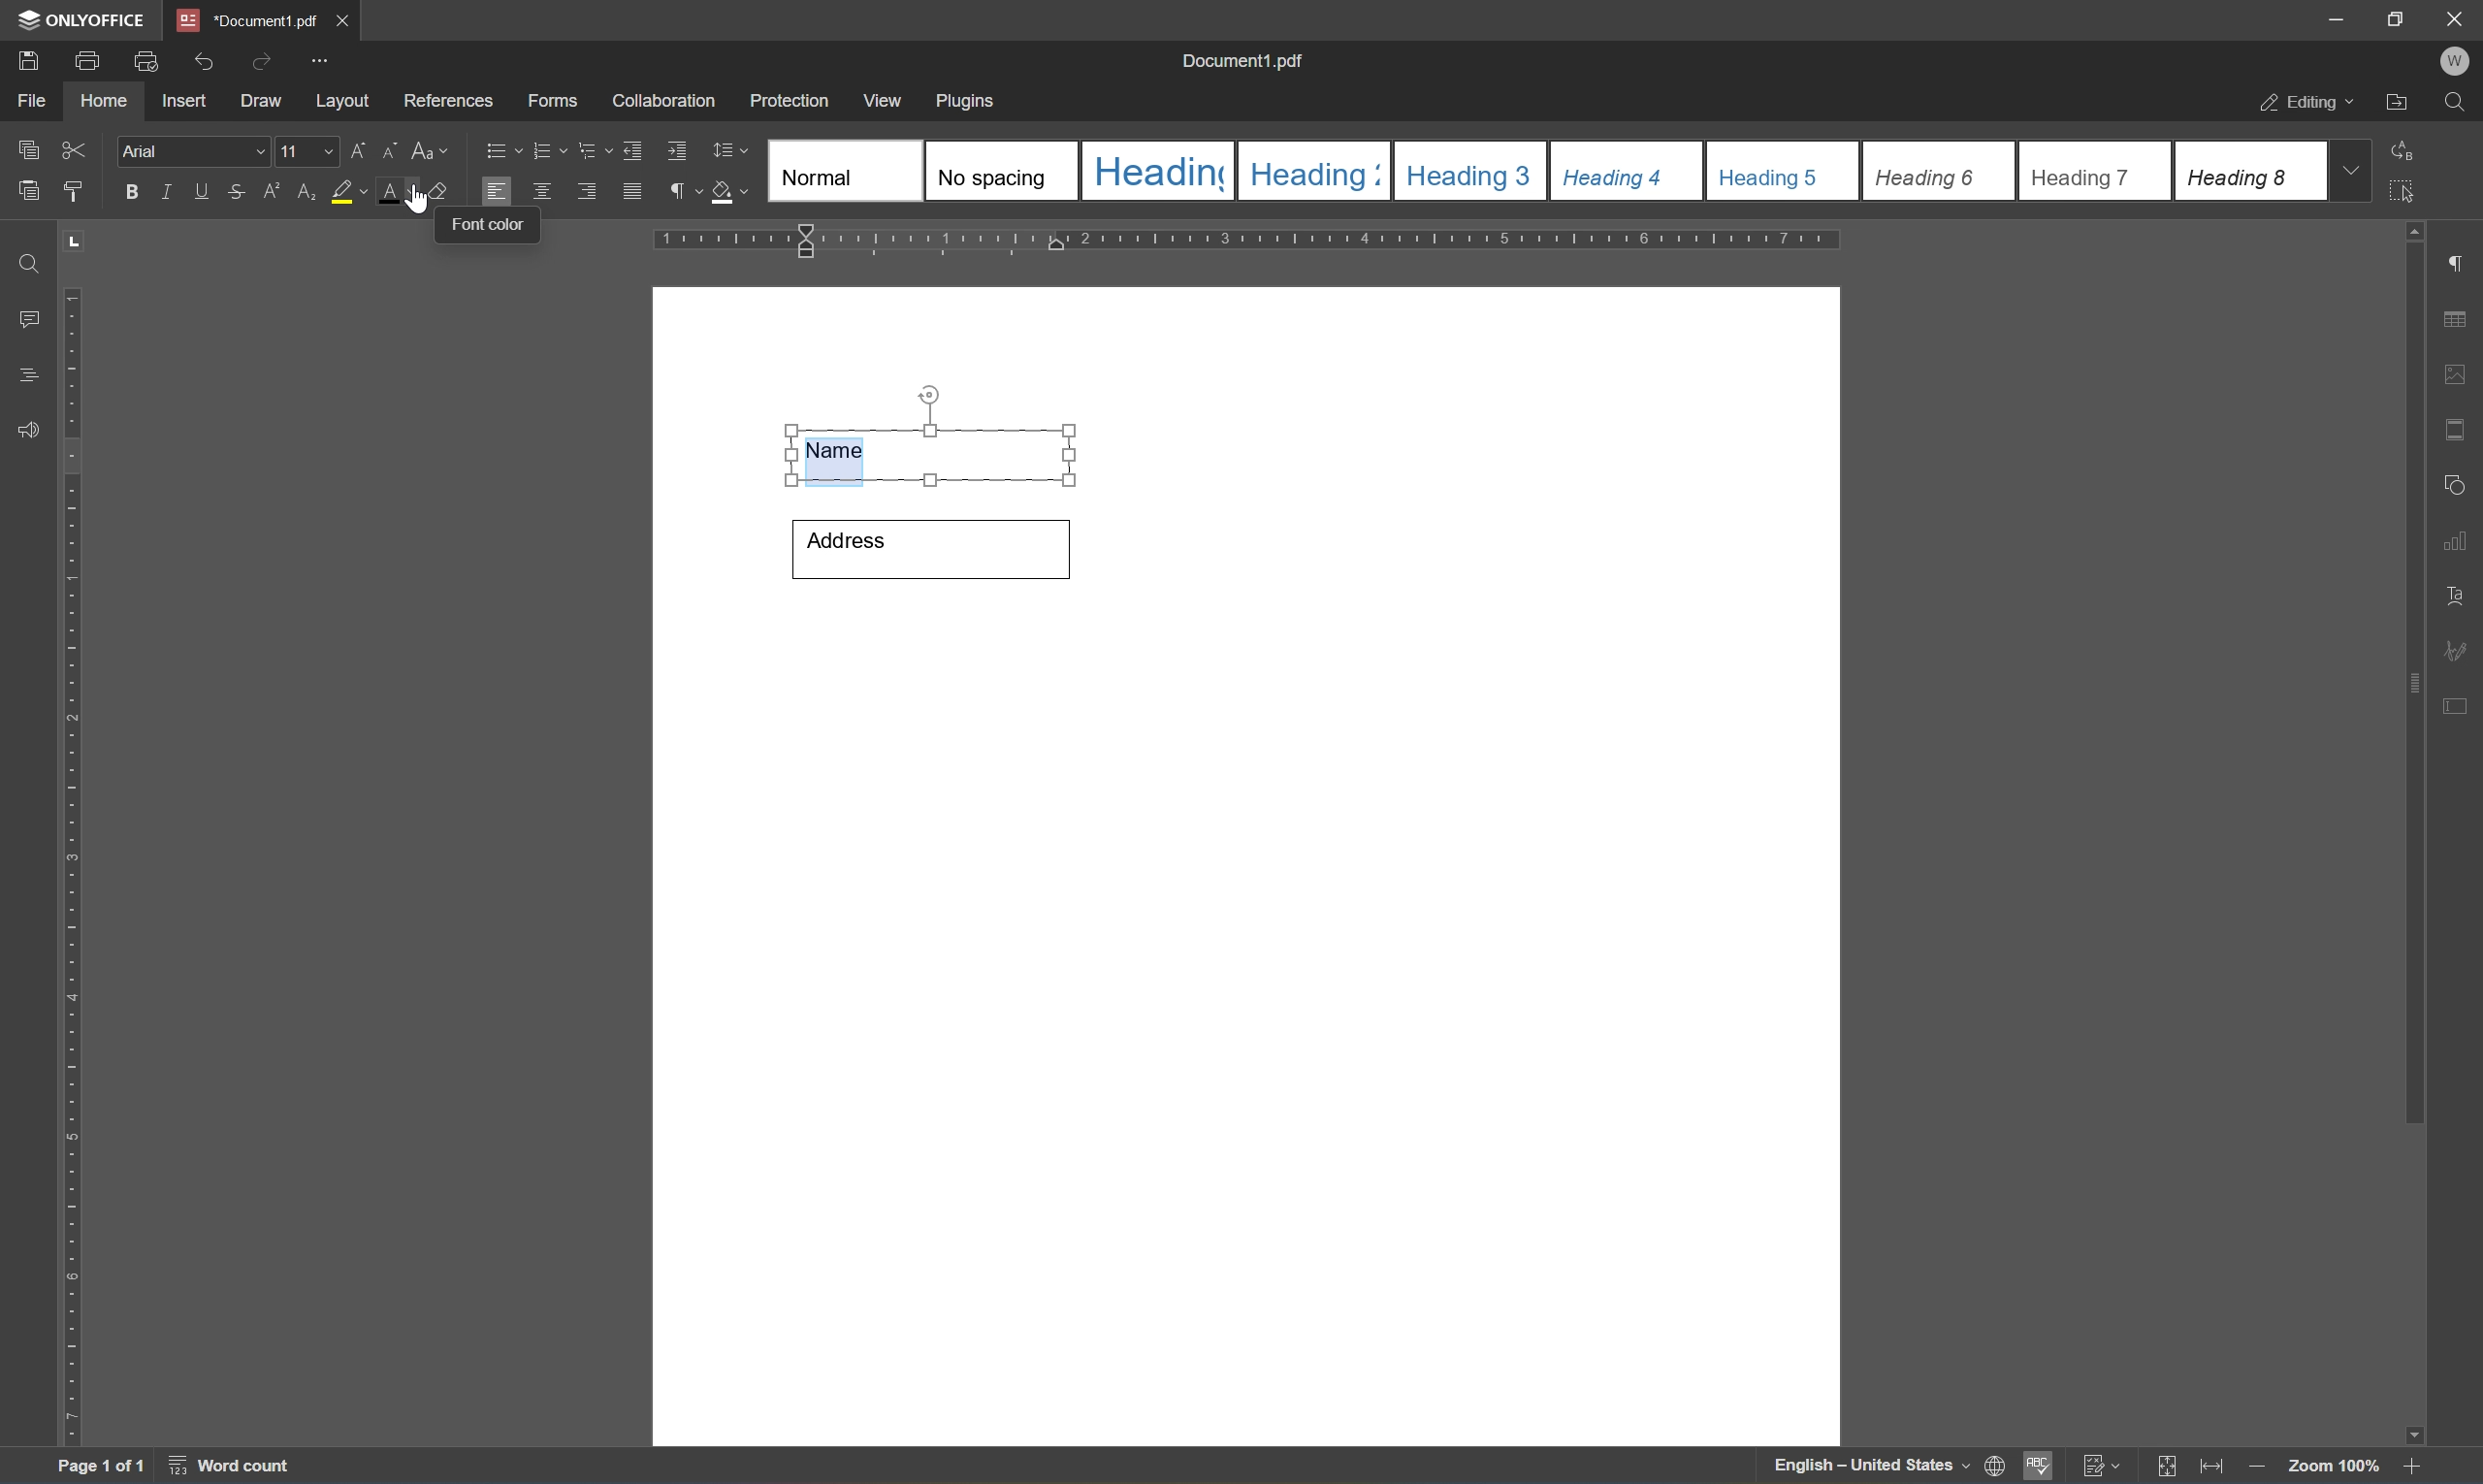  Describe the element at coordinates (2210, 1470) in the screenshot. I see `fit to width` at that location.